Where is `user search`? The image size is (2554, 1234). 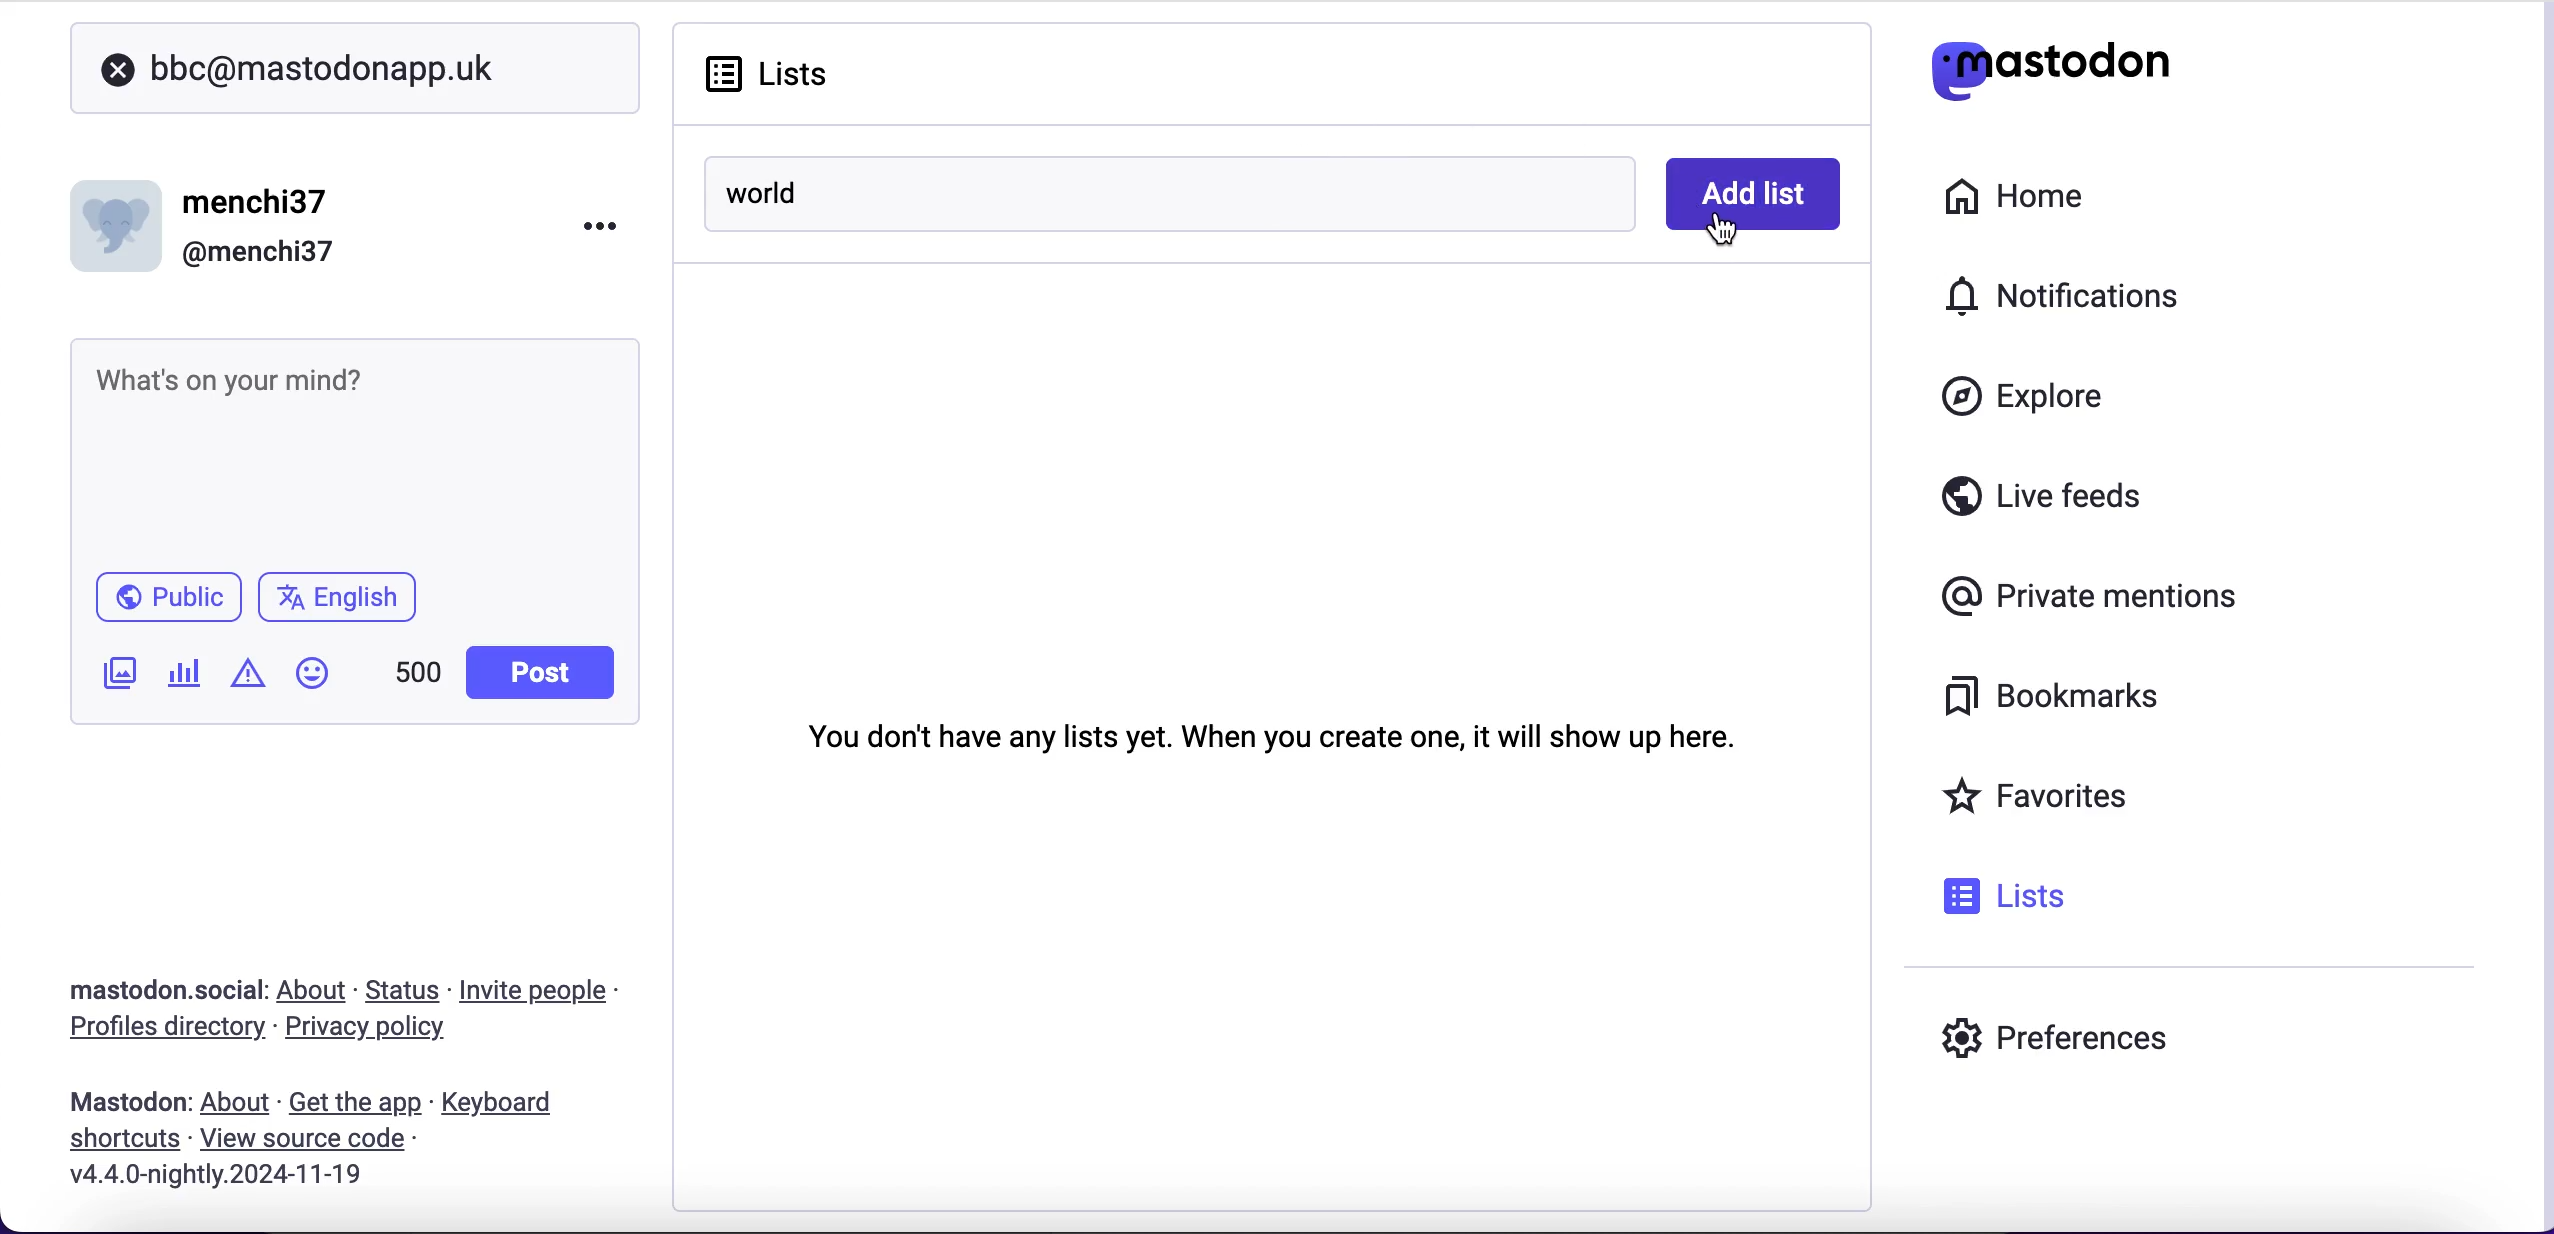
user search is located at coordinates (329, 65).